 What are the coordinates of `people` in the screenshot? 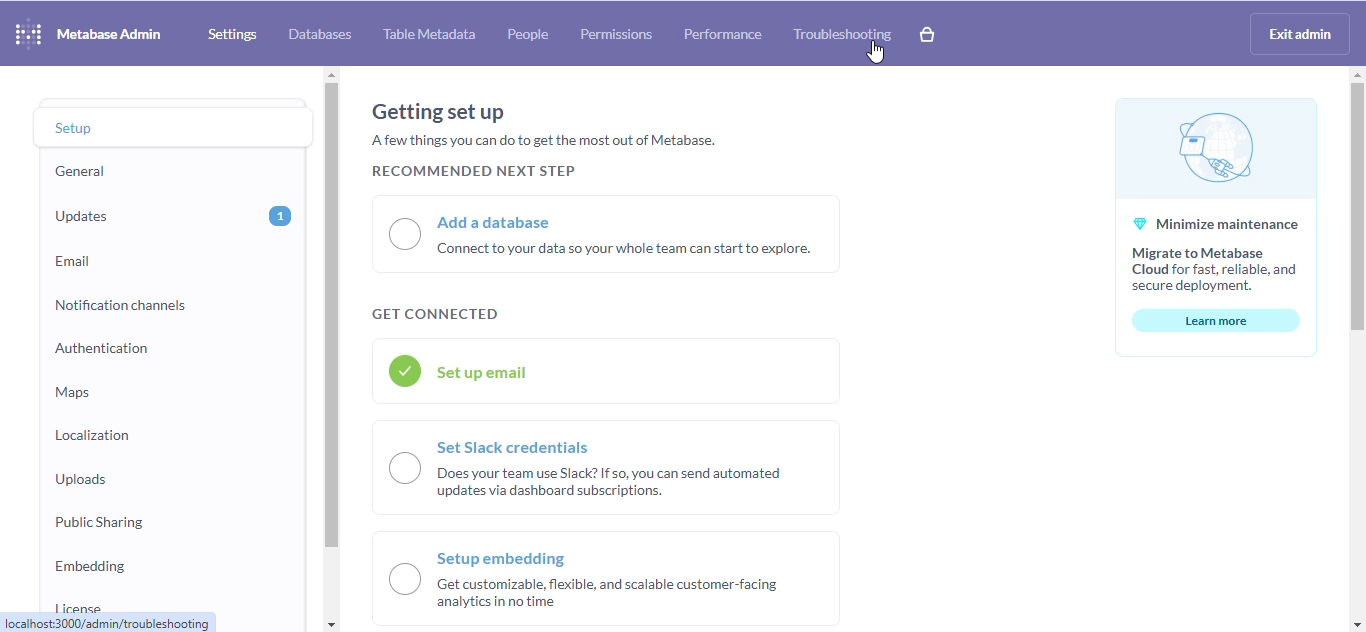 It's located at (528, 34).